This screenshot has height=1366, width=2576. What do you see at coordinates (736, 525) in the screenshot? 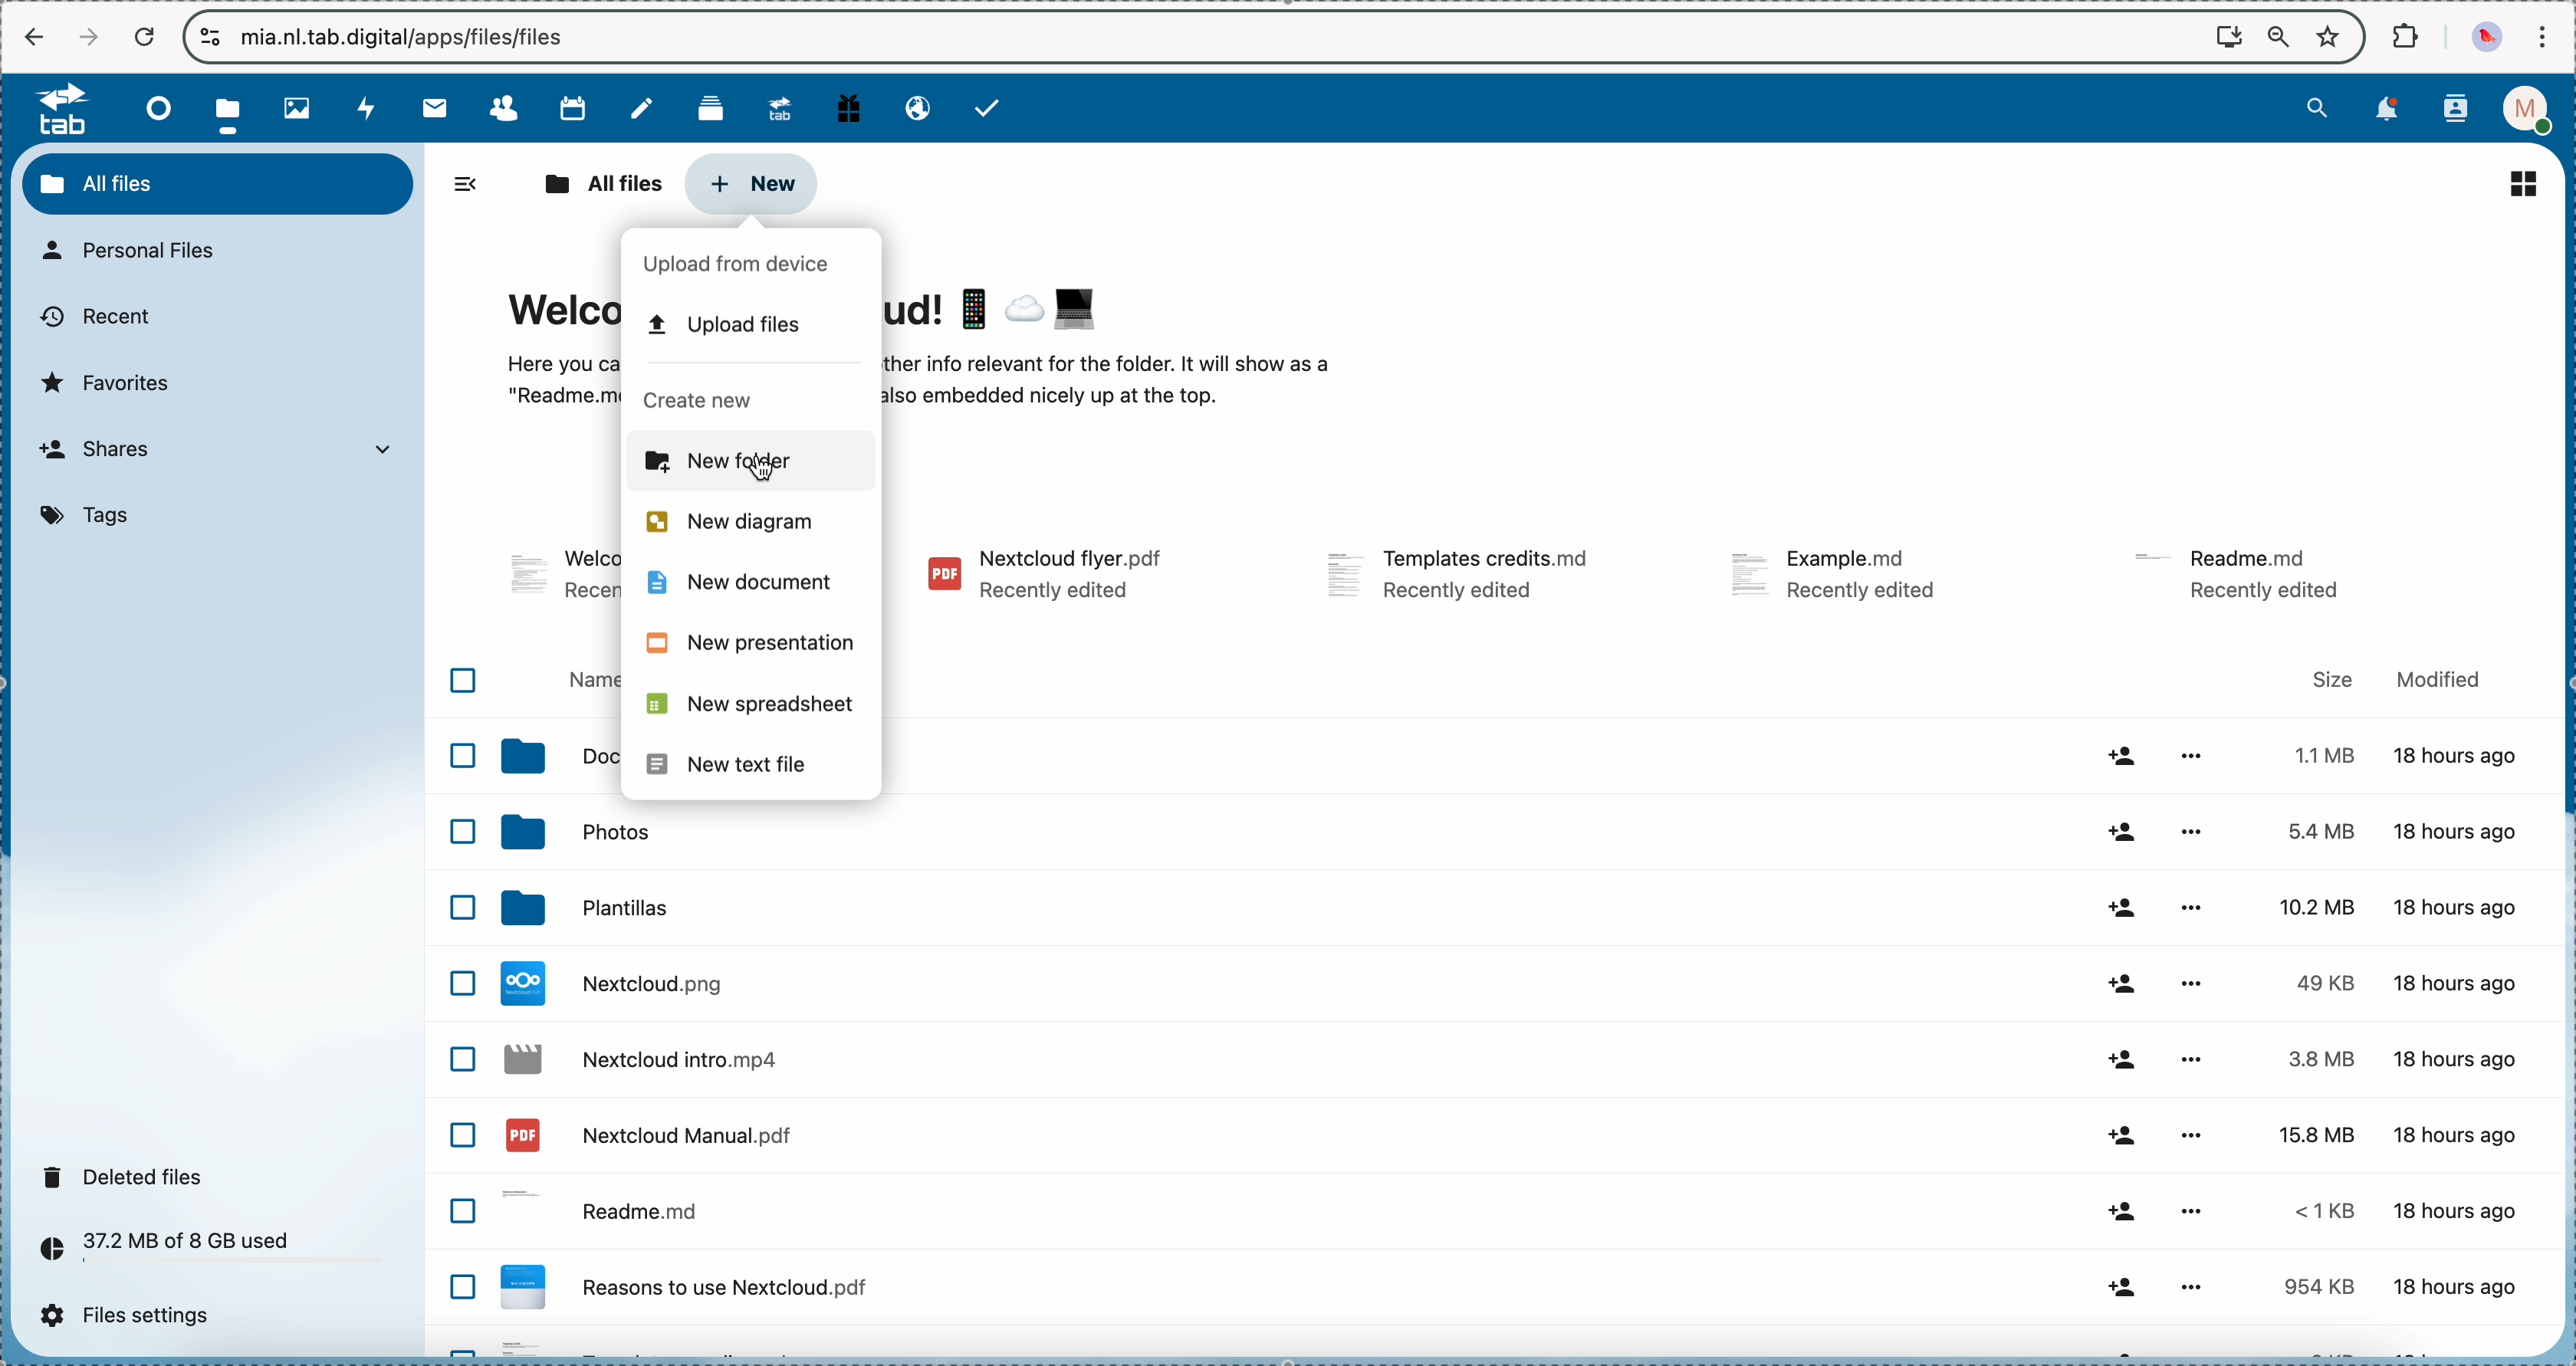
I see `new diagram` at bounding box center [736, 525].